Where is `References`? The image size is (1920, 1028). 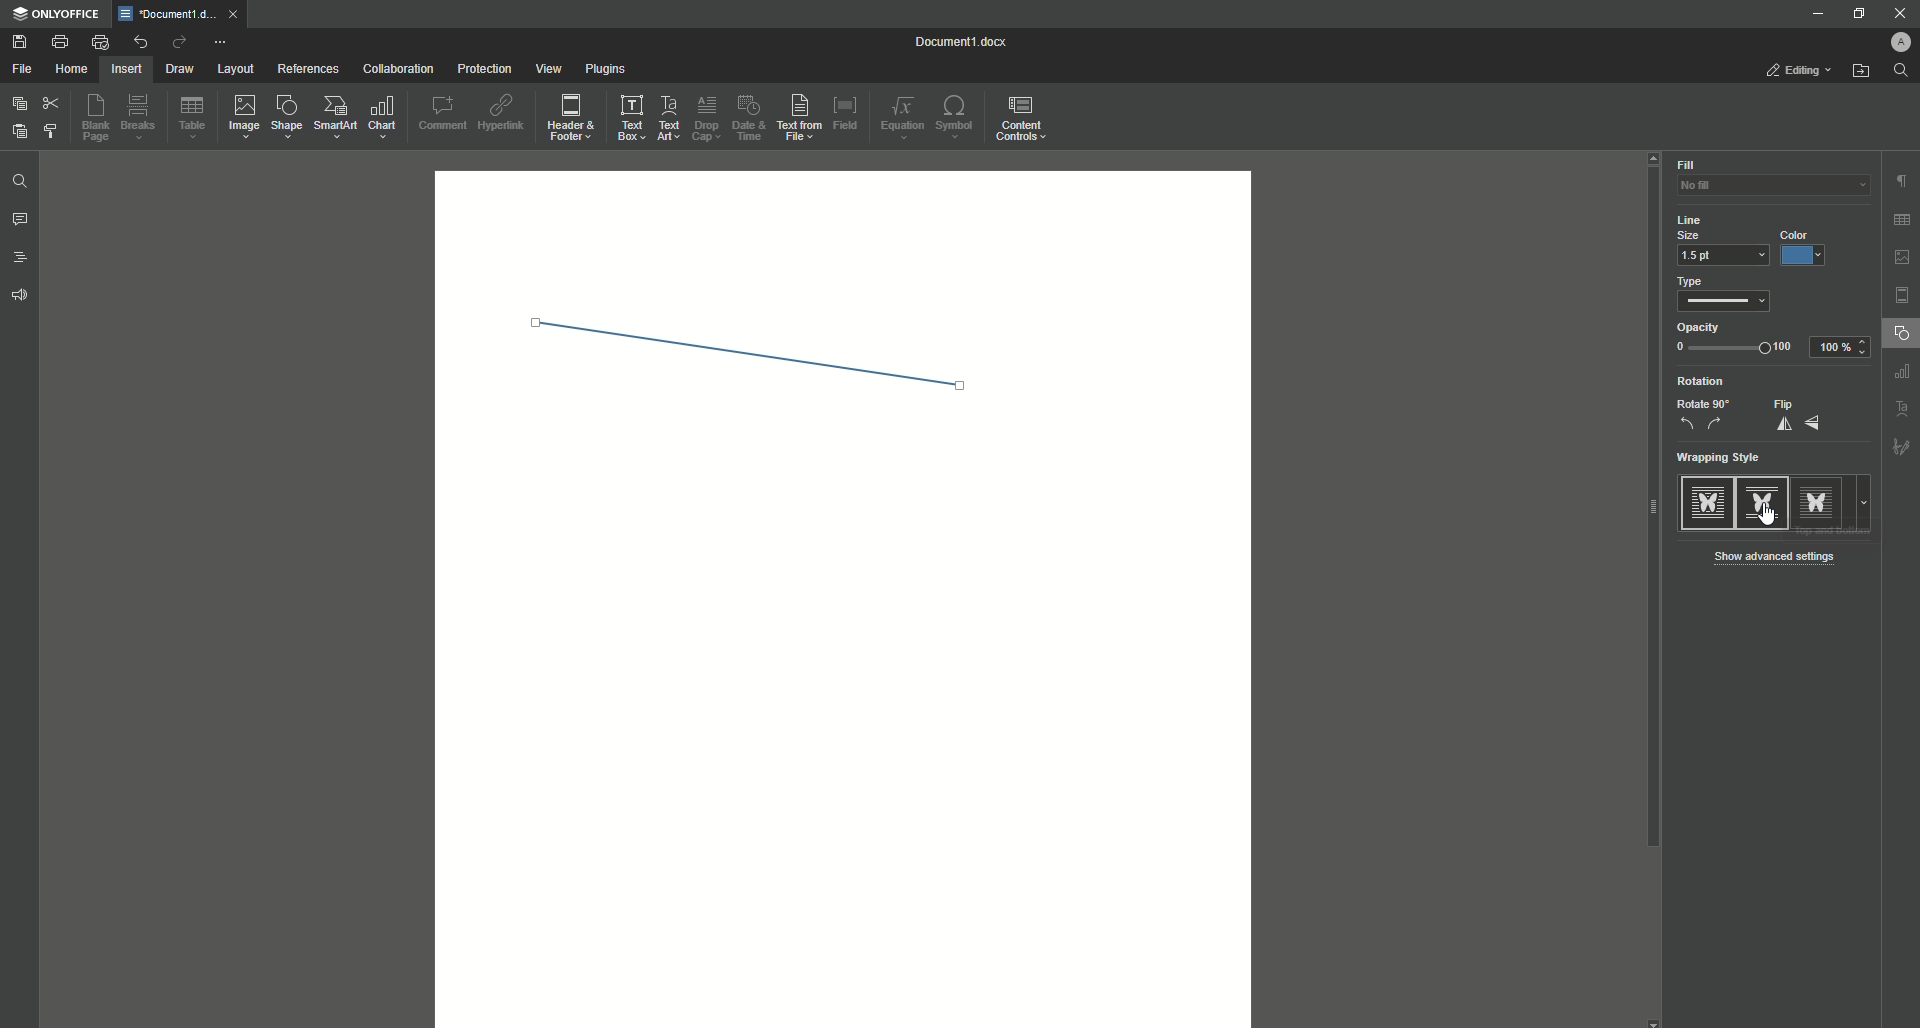
References is located at coordinates (307, 69).